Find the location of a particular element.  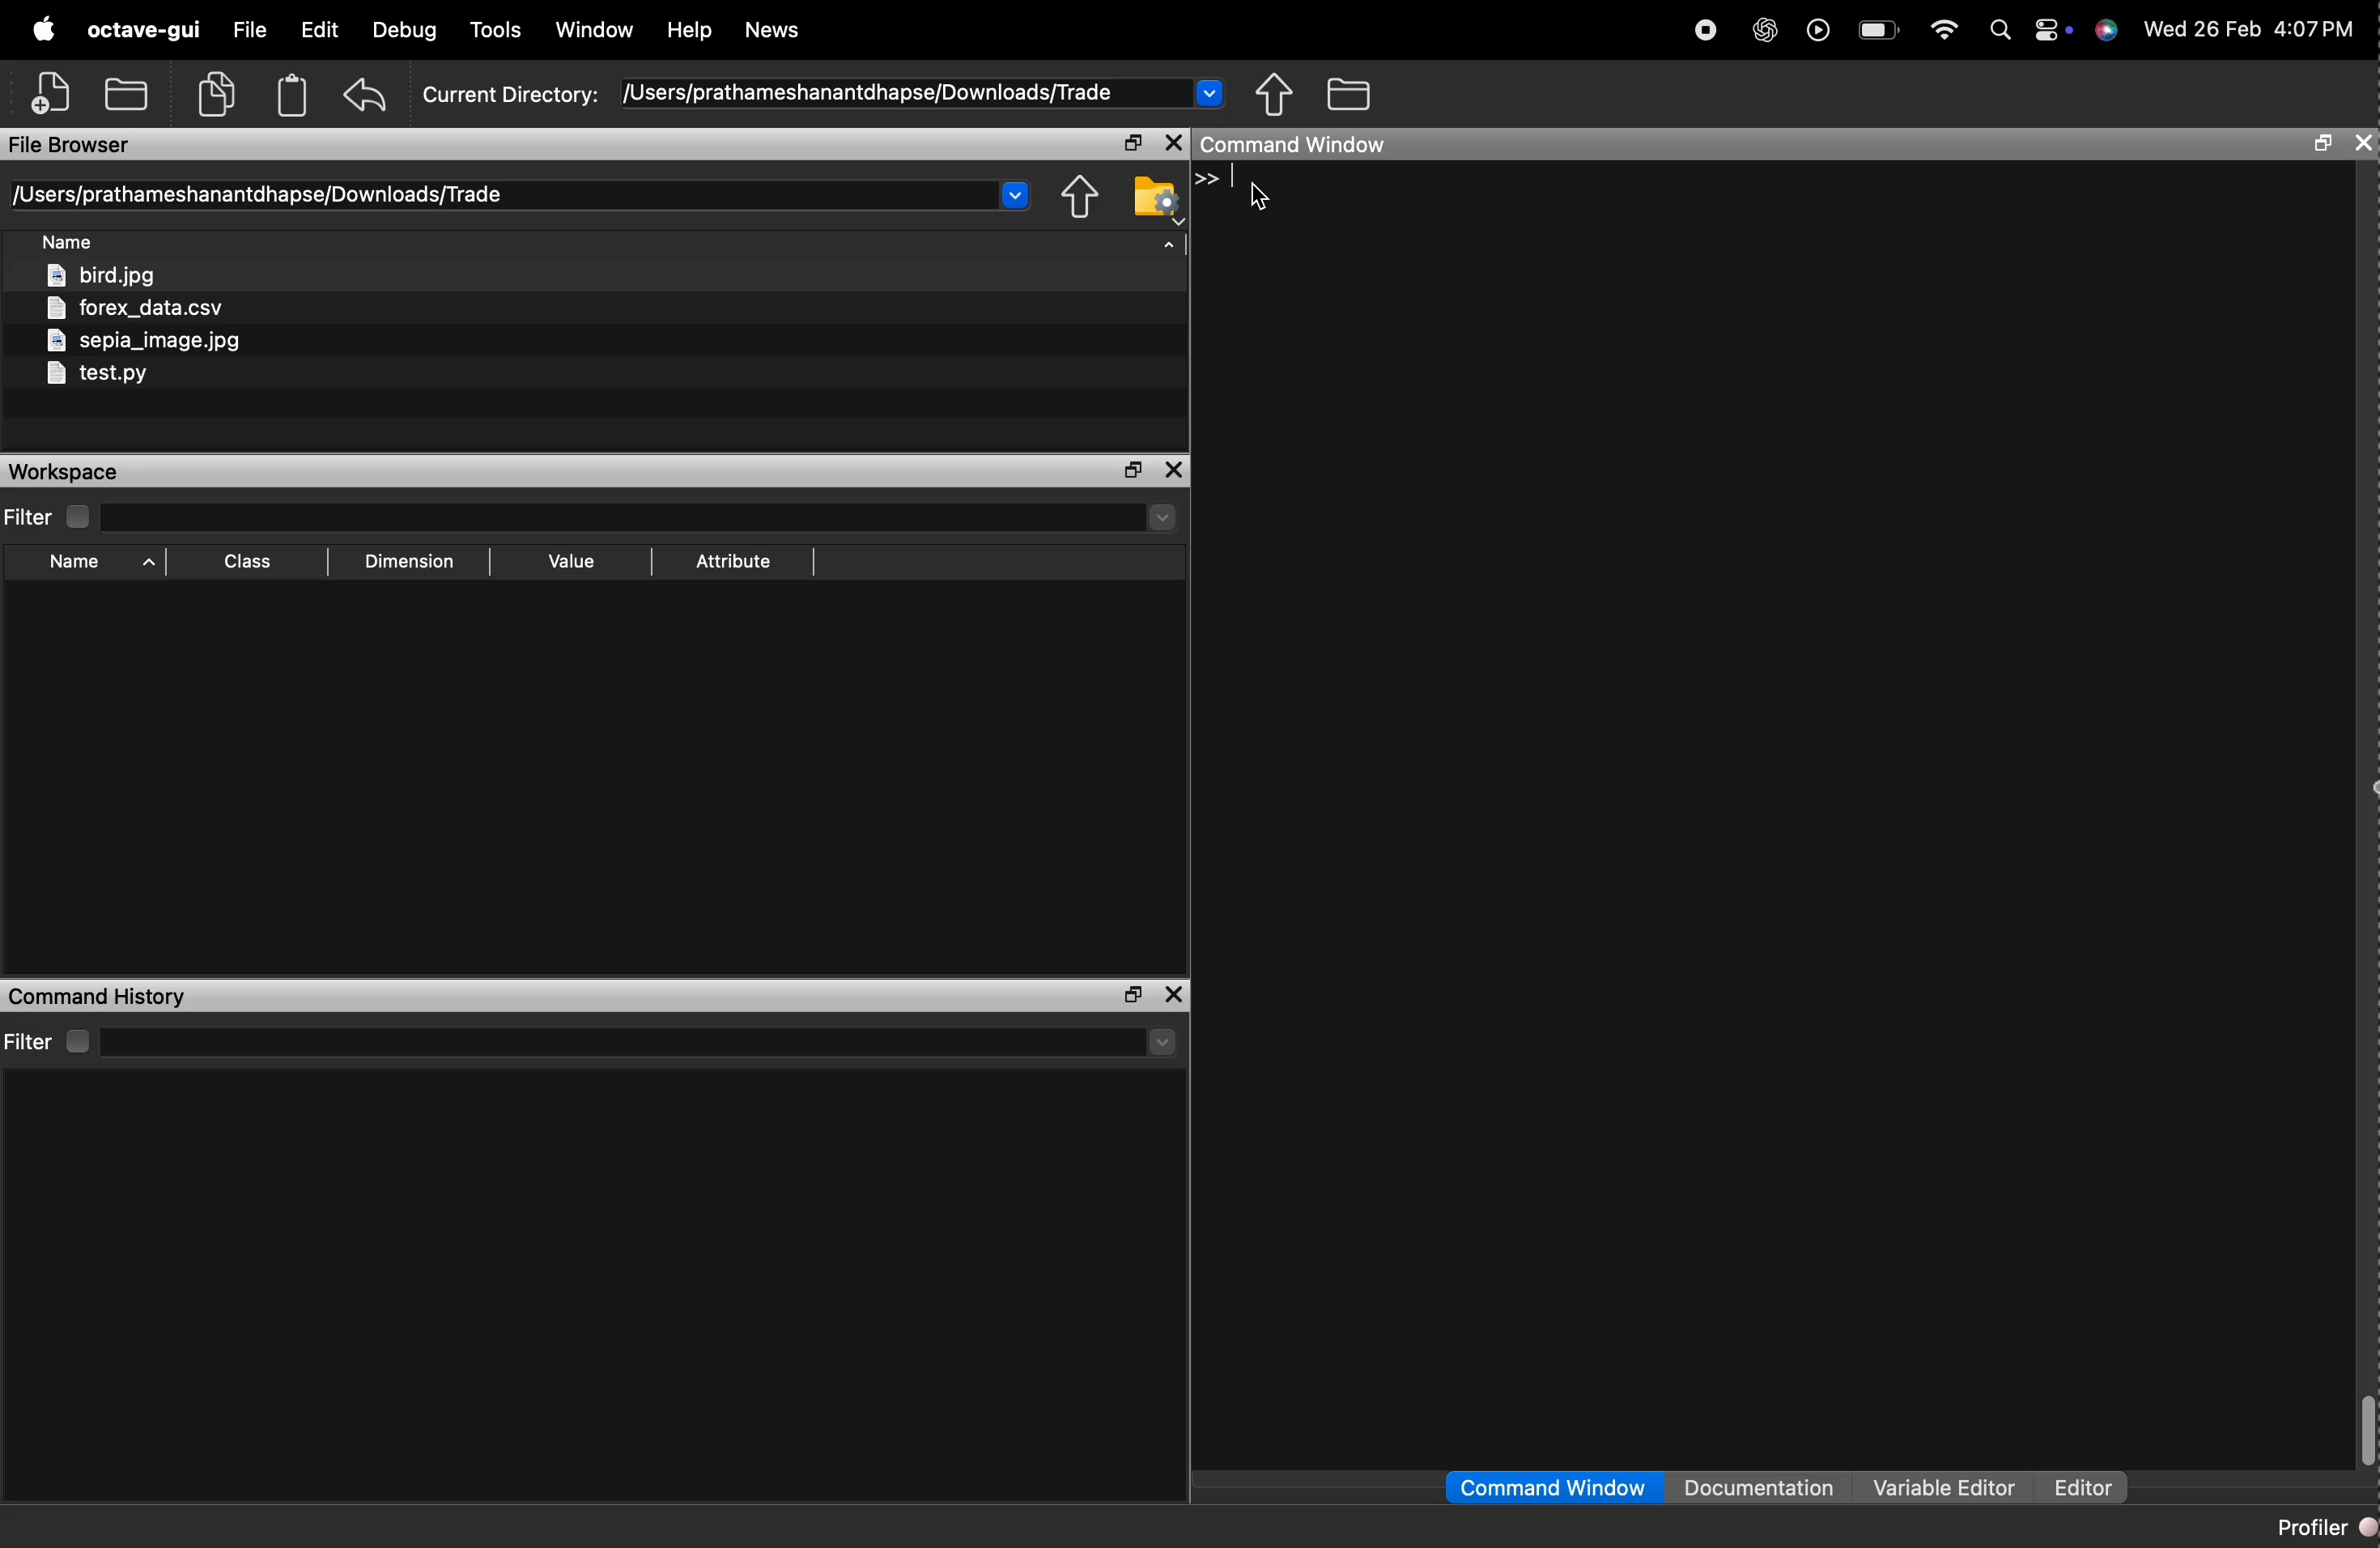

Profiler @ is located at coordinates (2325, 1526).